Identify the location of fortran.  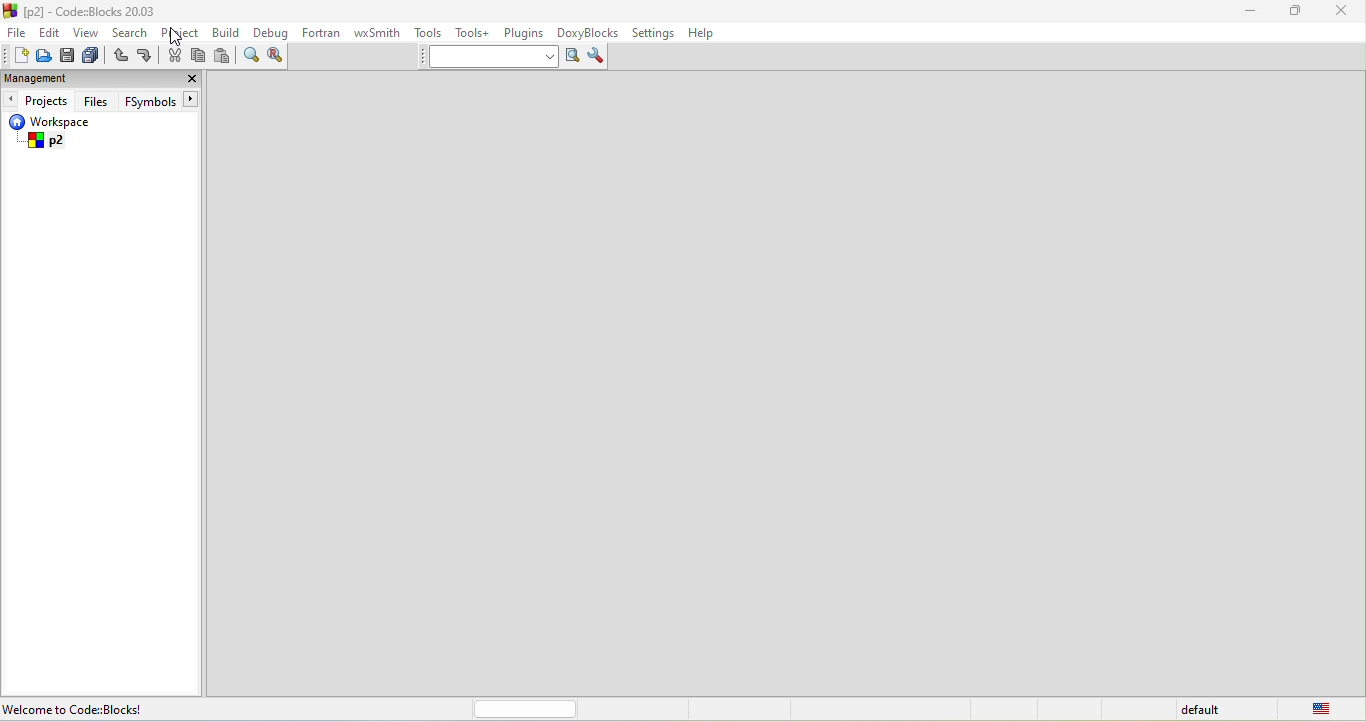
(324, 36).